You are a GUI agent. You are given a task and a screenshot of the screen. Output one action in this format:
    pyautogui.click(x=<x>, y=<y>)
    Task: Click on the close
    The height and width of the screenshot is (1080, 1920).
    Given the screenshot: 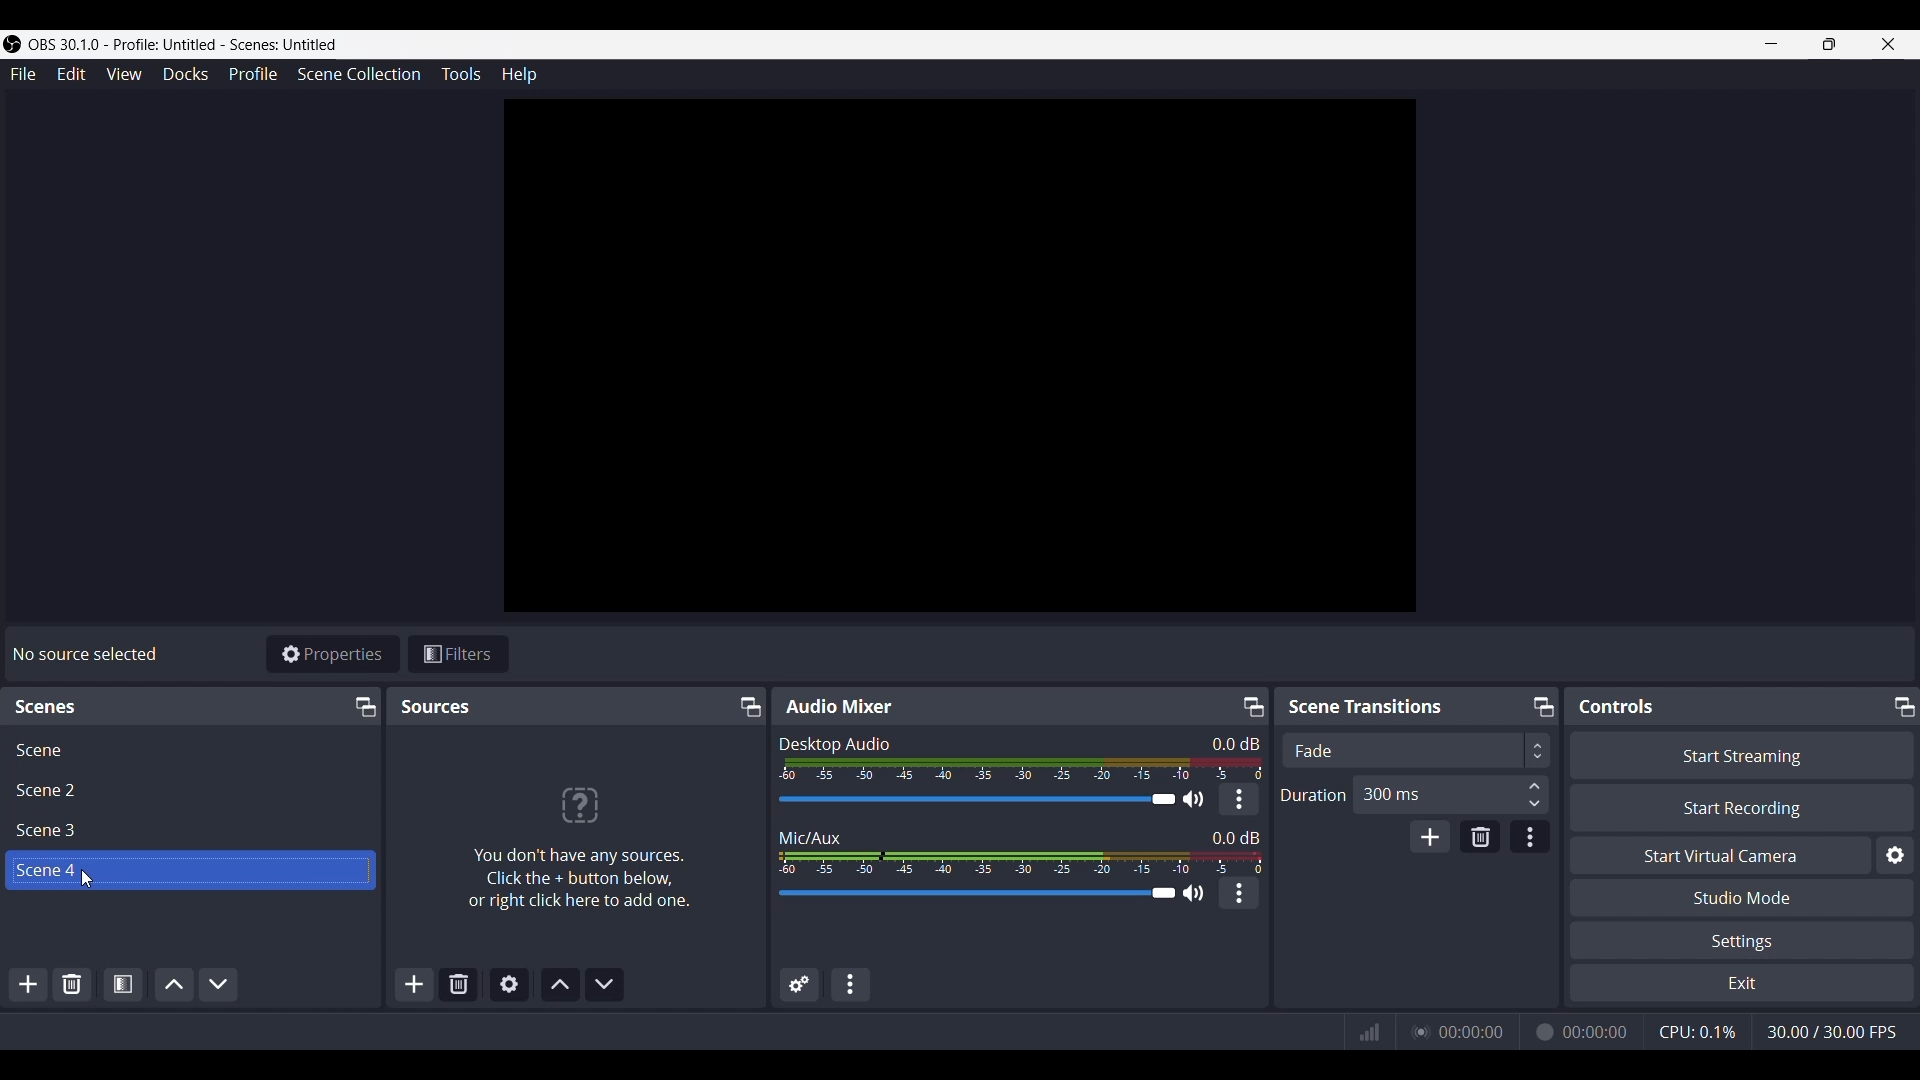 What is the action you would take?
    pyautogui.click(x=1889, y=44)
    